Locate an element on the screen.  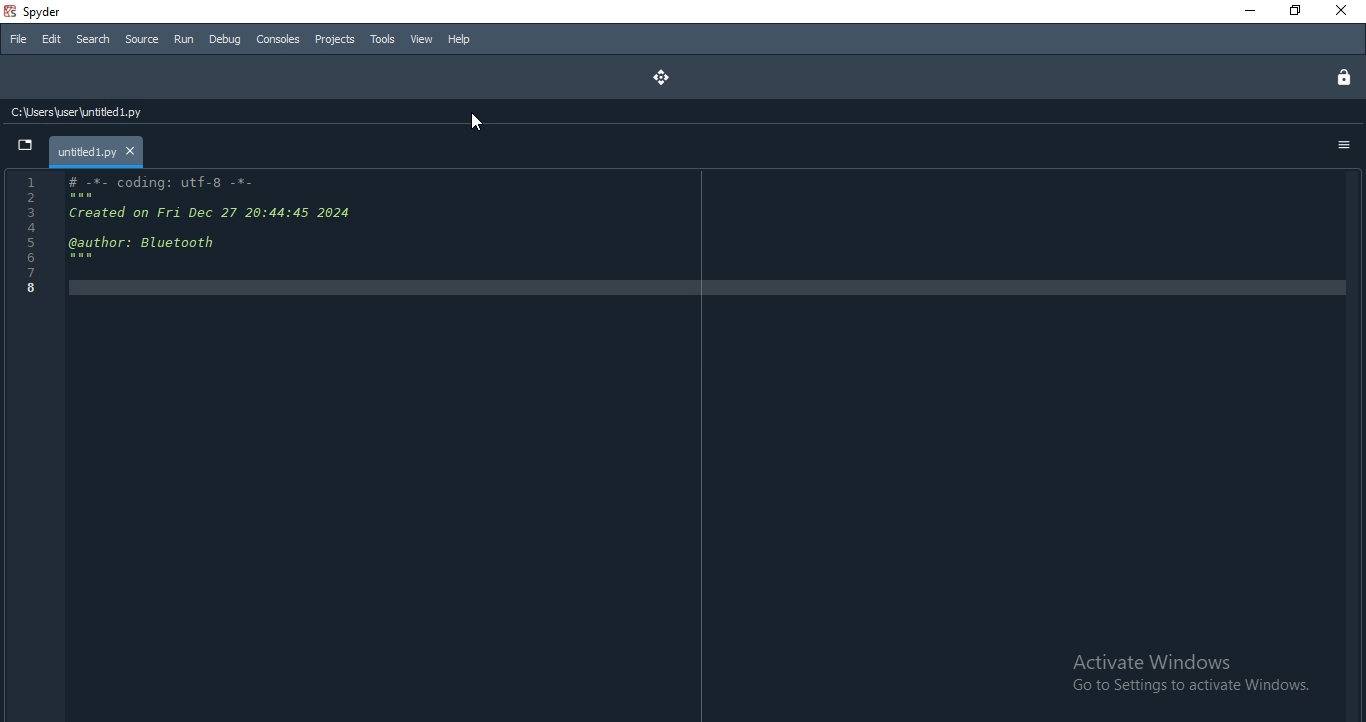
Source is located at coordinates (143, 39).